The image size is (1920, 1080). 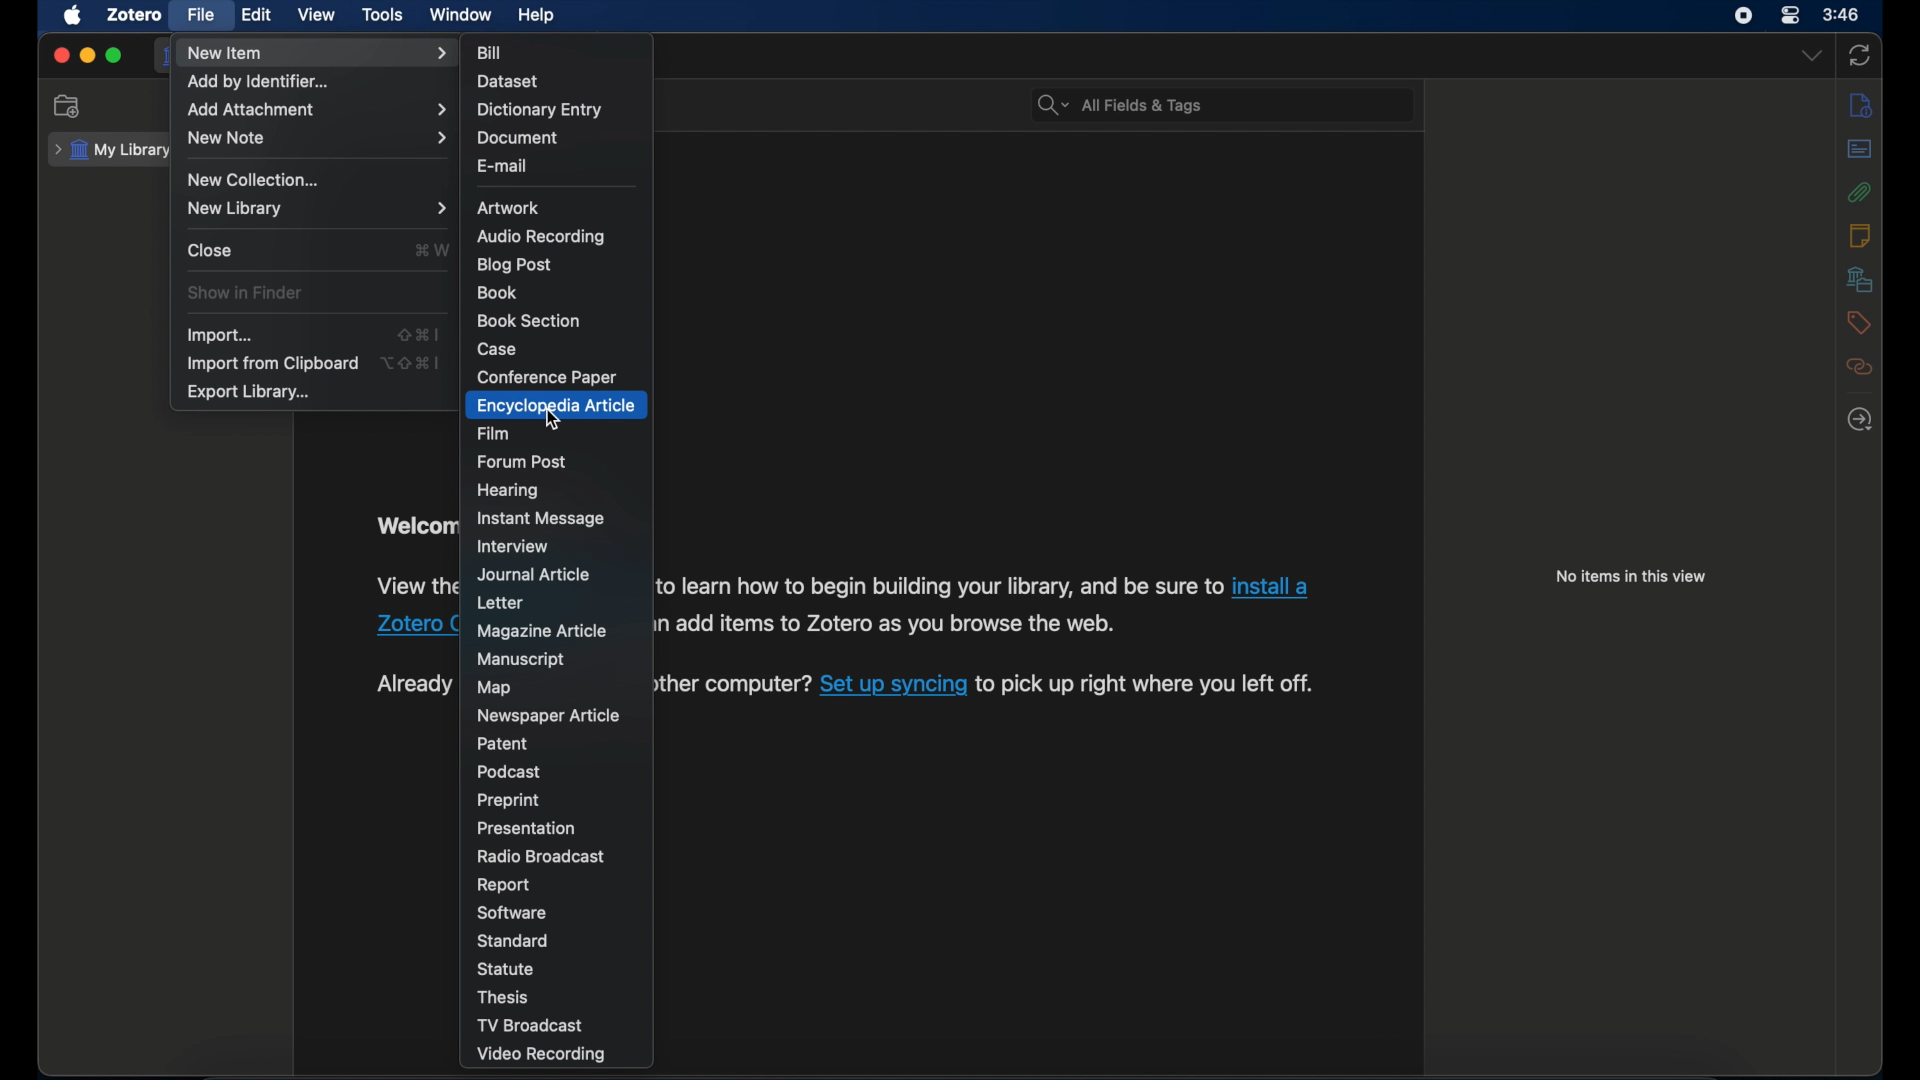 I want to click on edit, so click(x=256, y=16).